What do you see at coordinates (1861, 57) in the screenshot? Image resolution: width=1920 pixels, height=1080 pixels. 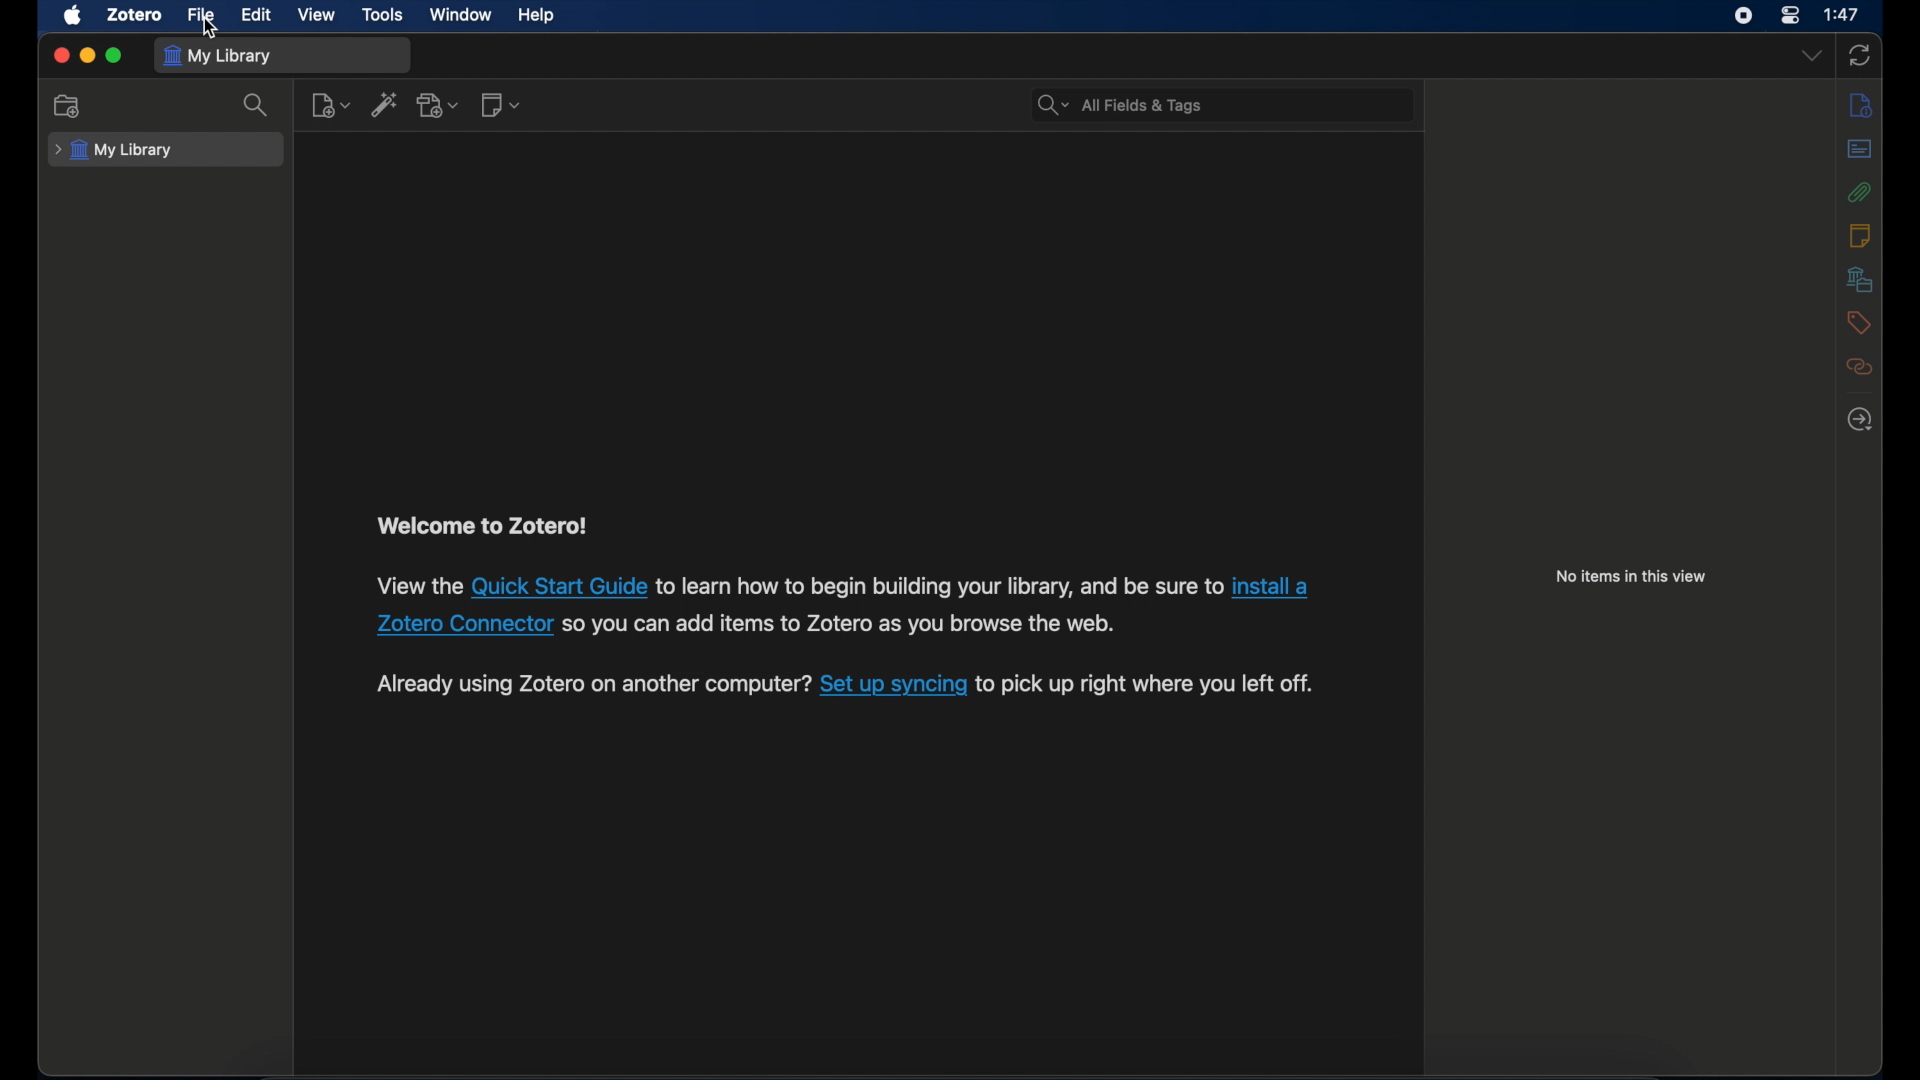 I see `sync` at bounding box center [1861, 57].